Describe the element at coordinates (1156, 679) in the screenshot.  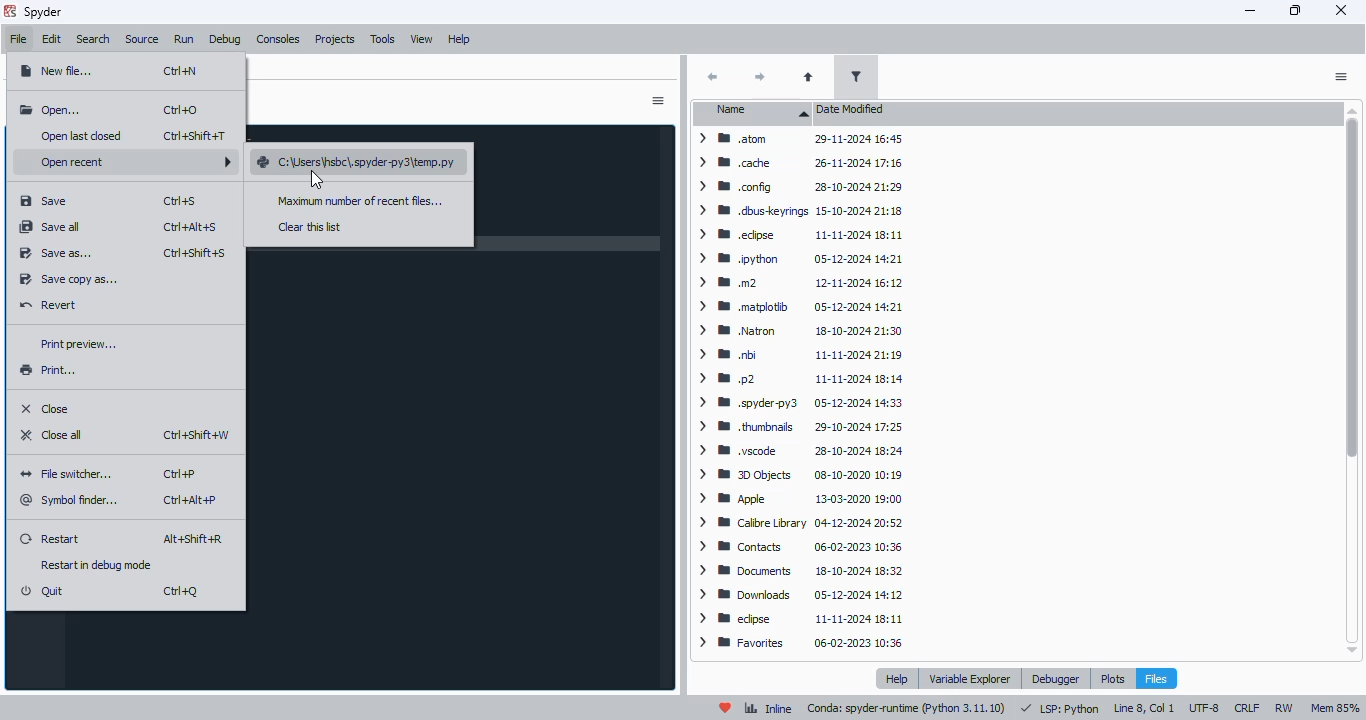
I see `files` at that location.